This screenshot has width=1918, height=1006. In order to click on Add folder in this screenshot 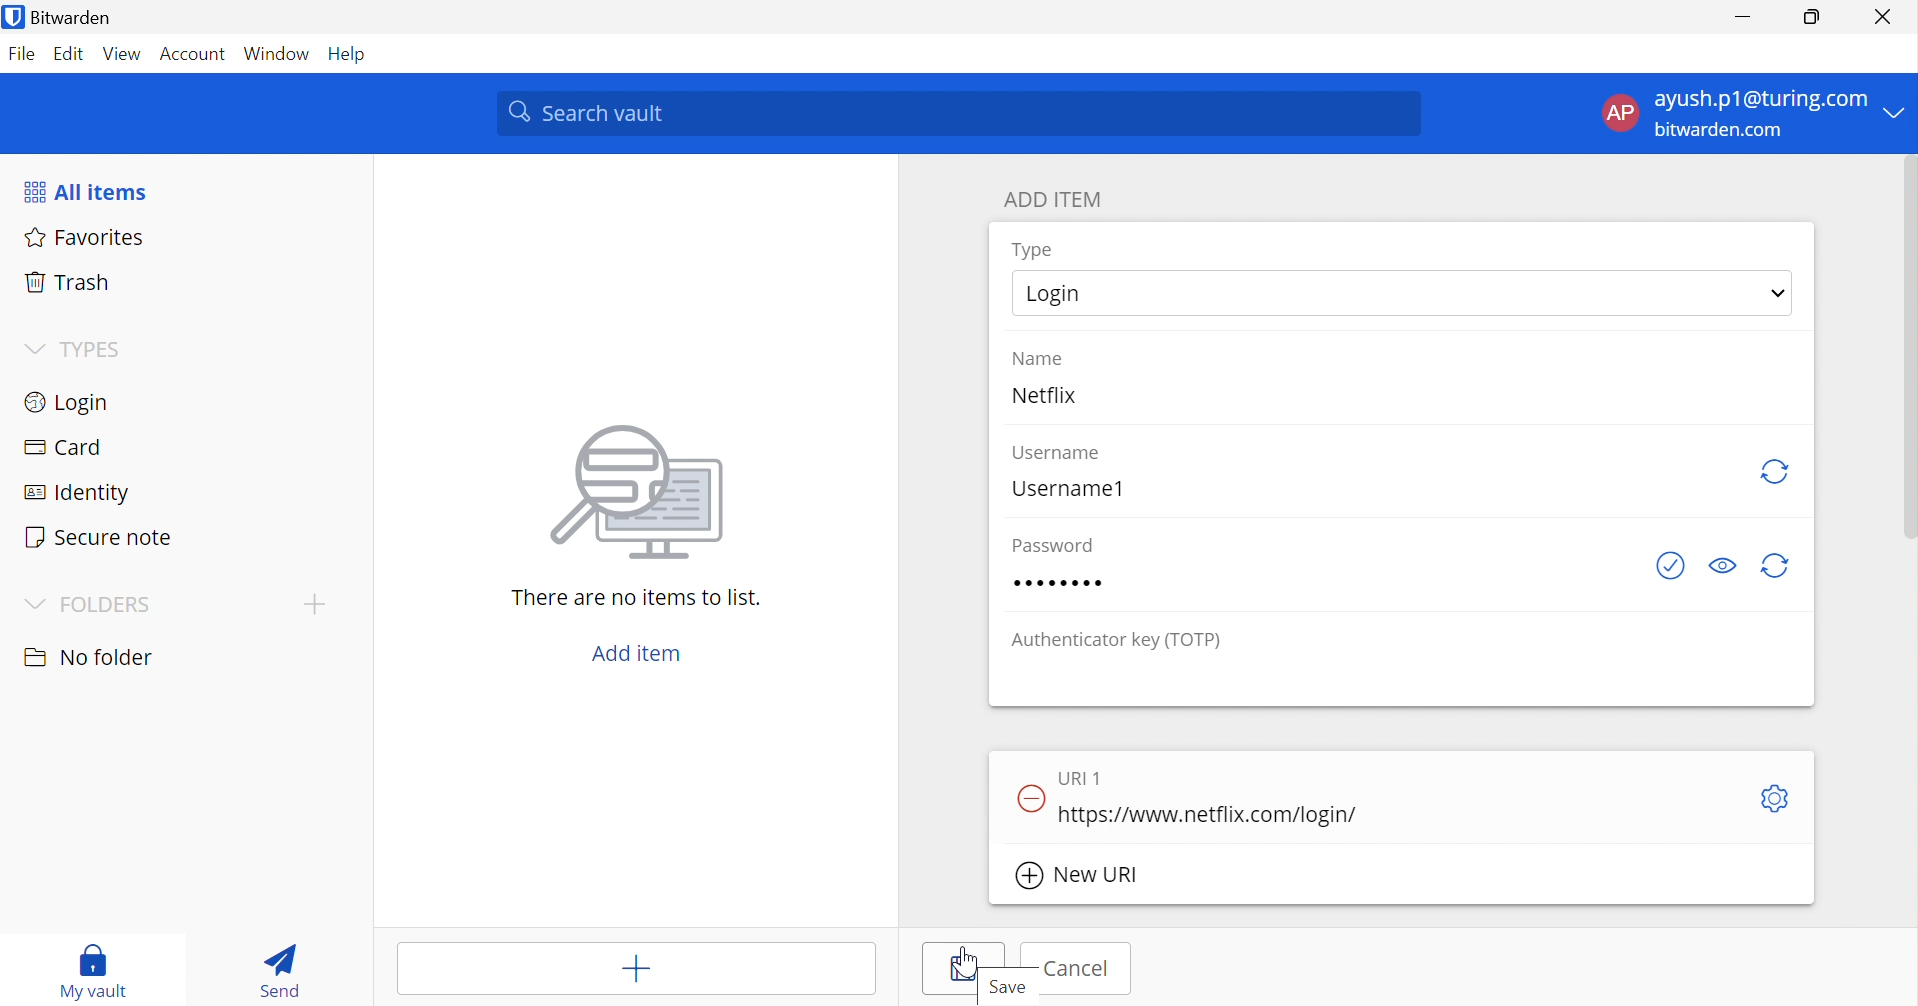, I will do `click(315, 605)`.